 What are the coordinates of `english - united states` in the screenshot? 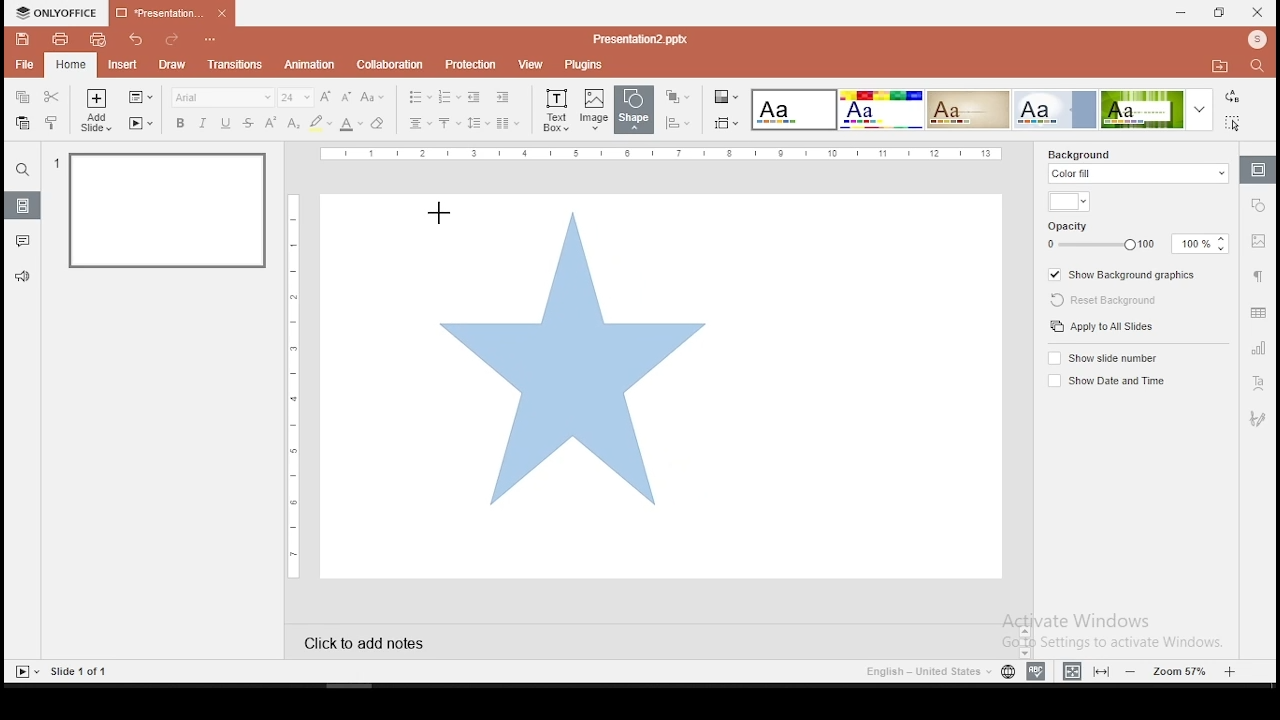 It's located at (927, 674).